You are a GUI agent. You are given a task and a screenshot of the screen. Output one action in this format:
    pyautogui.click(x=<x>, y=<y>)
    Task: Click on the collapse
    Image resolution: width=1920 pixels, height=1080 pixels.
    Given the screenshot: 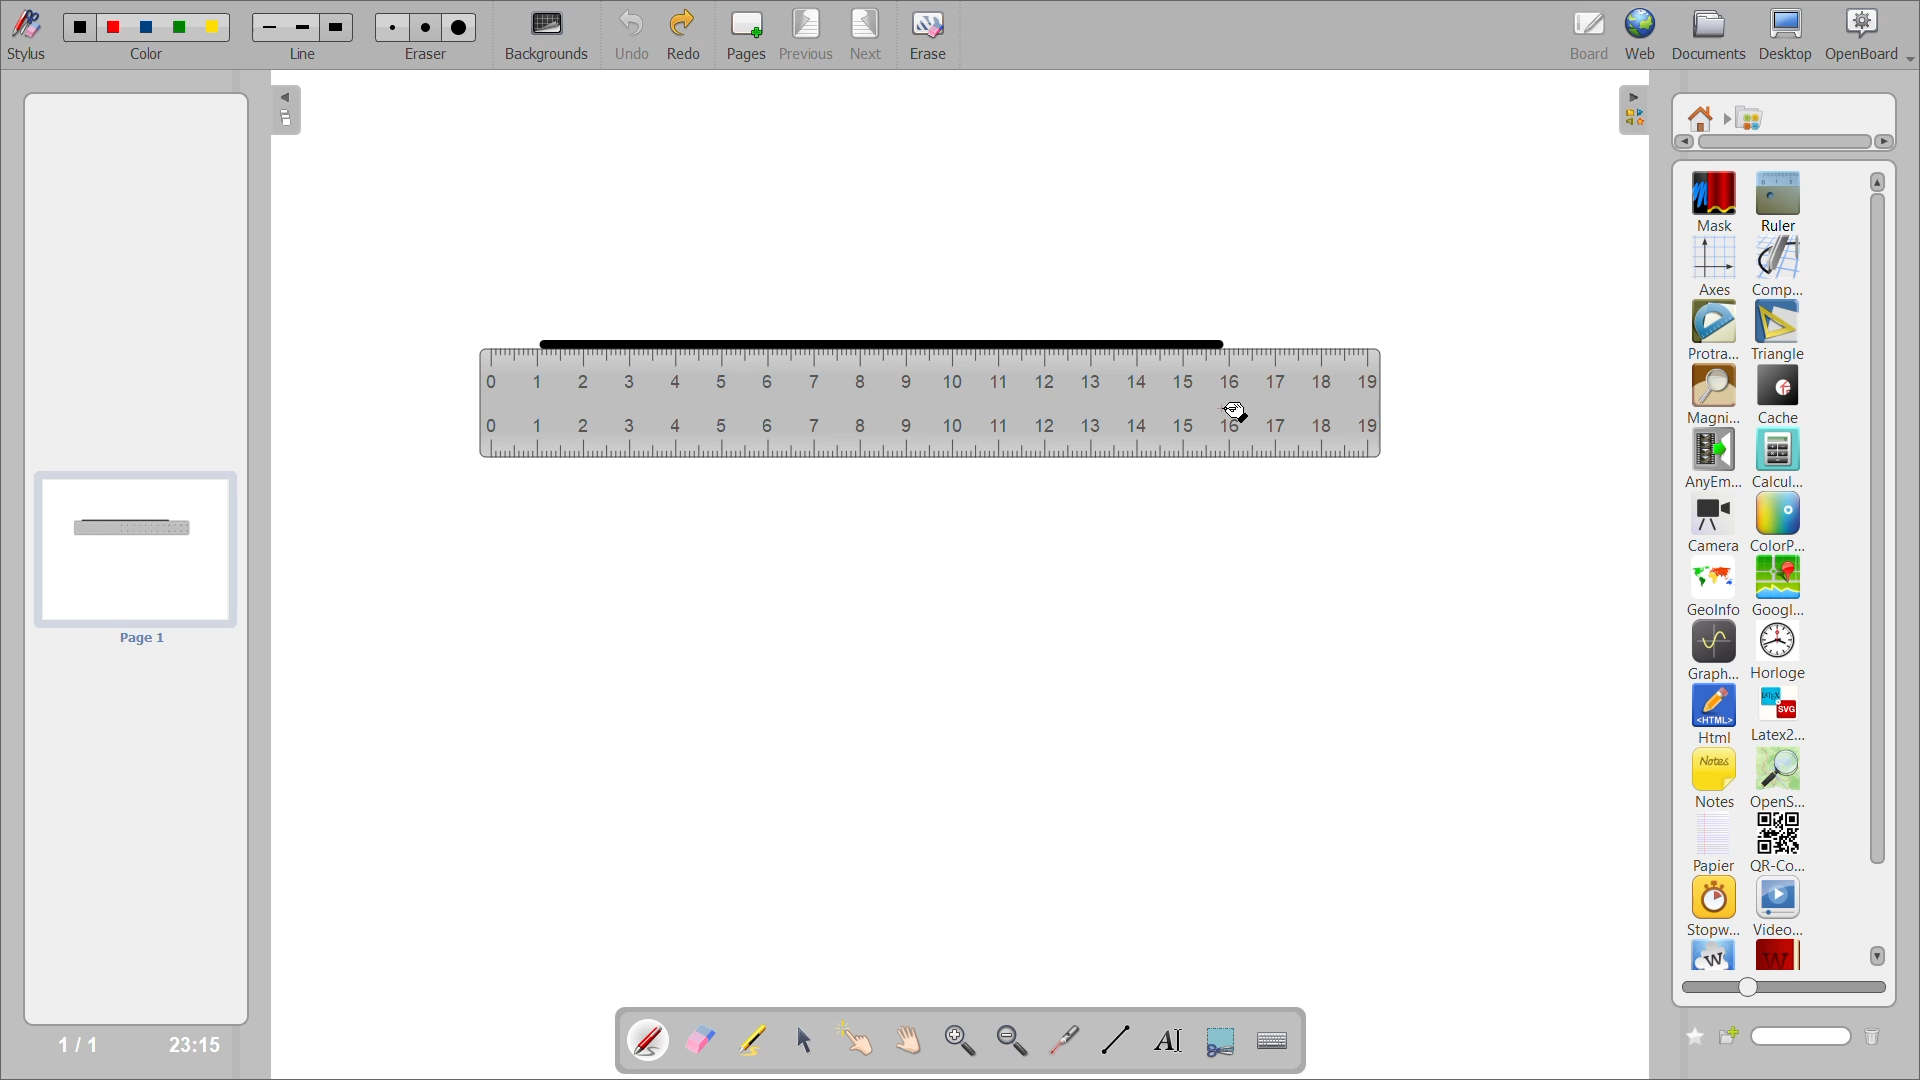 What is the action you would take?
    pyautogui.click(x=1636, y=111)
    